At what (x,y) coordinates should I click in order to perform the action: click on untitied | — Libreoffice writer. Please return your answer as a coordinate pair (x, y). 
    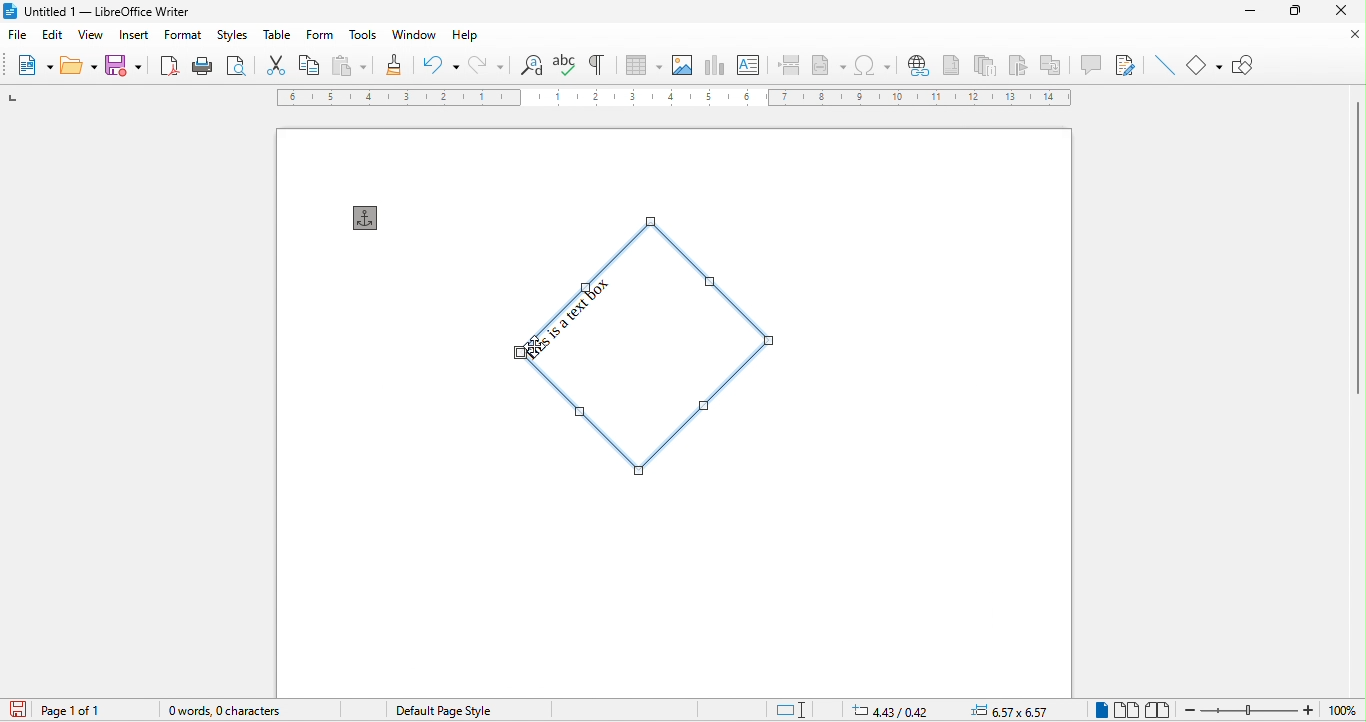
    Looking at the image, I should click on (124, 12).